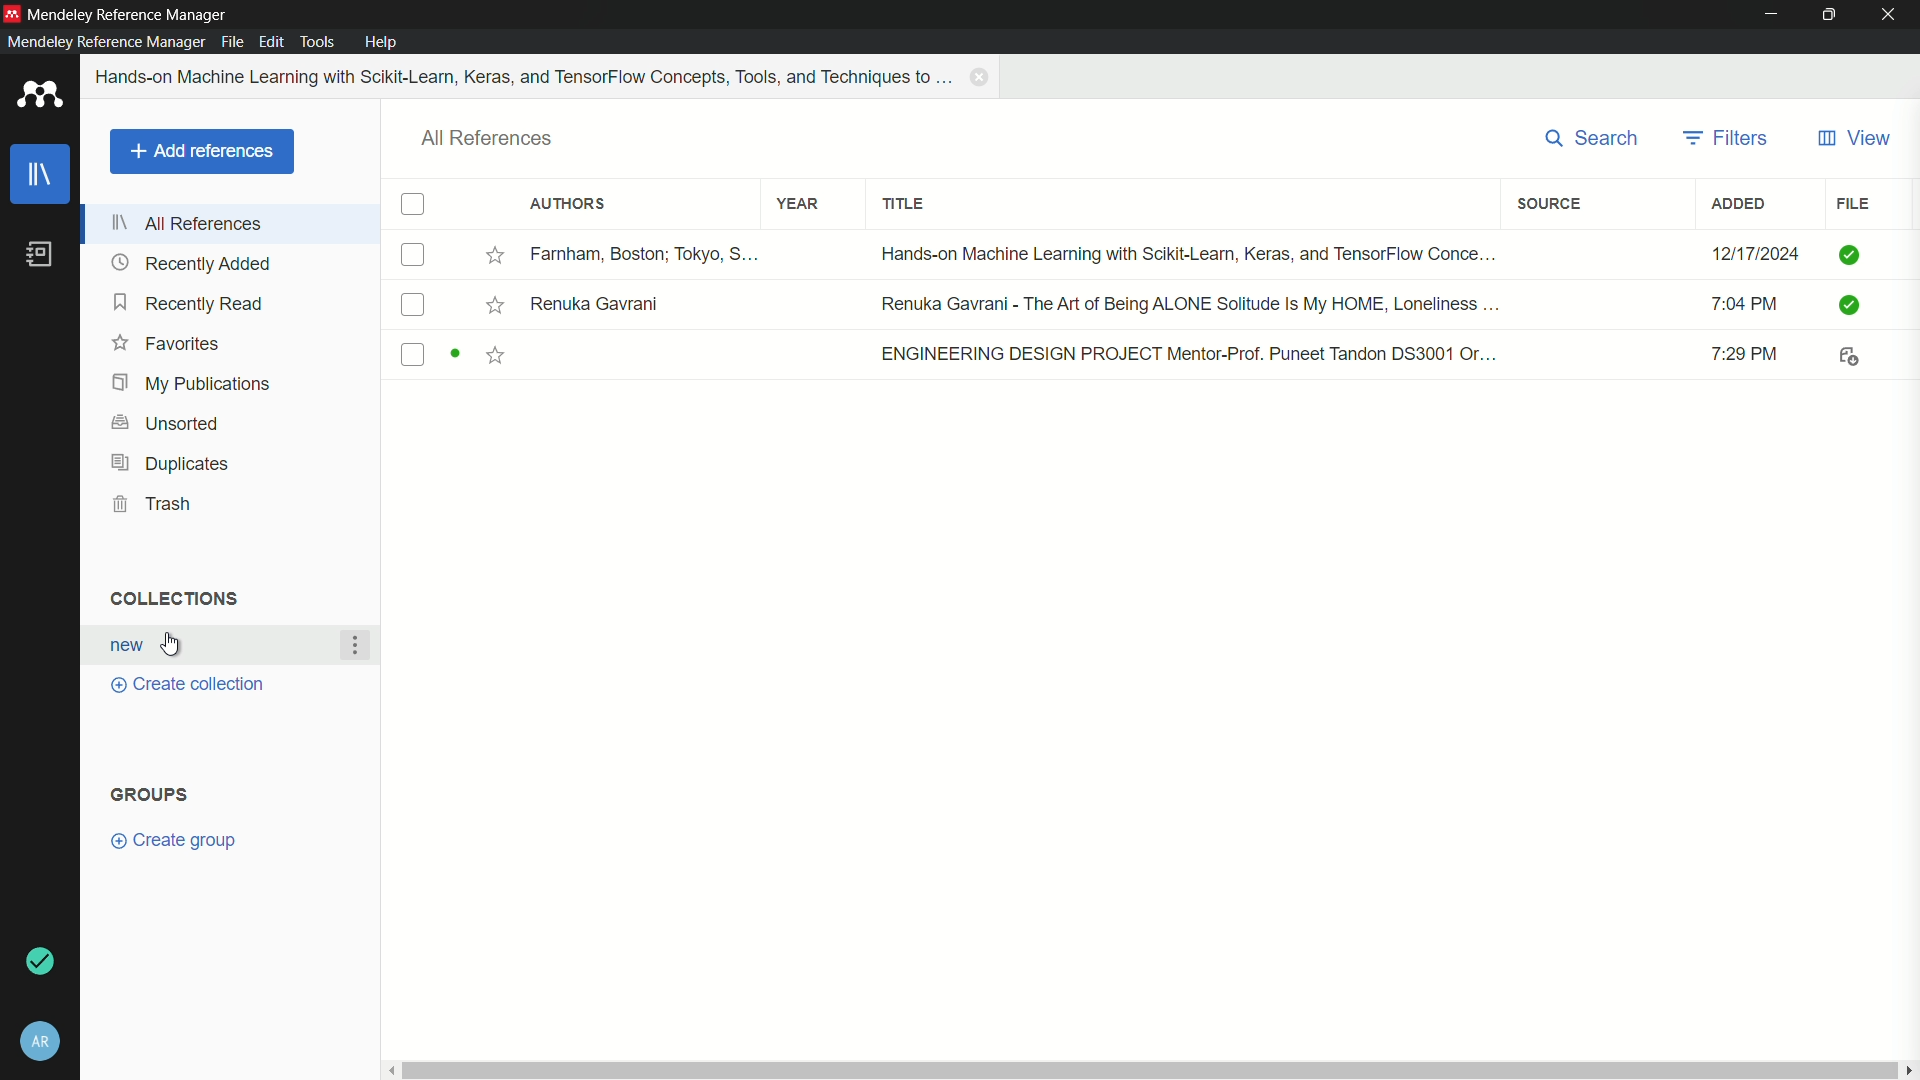  Describe the element at coordinates (1551, 203) in the screenshot. I see `source` at that location.